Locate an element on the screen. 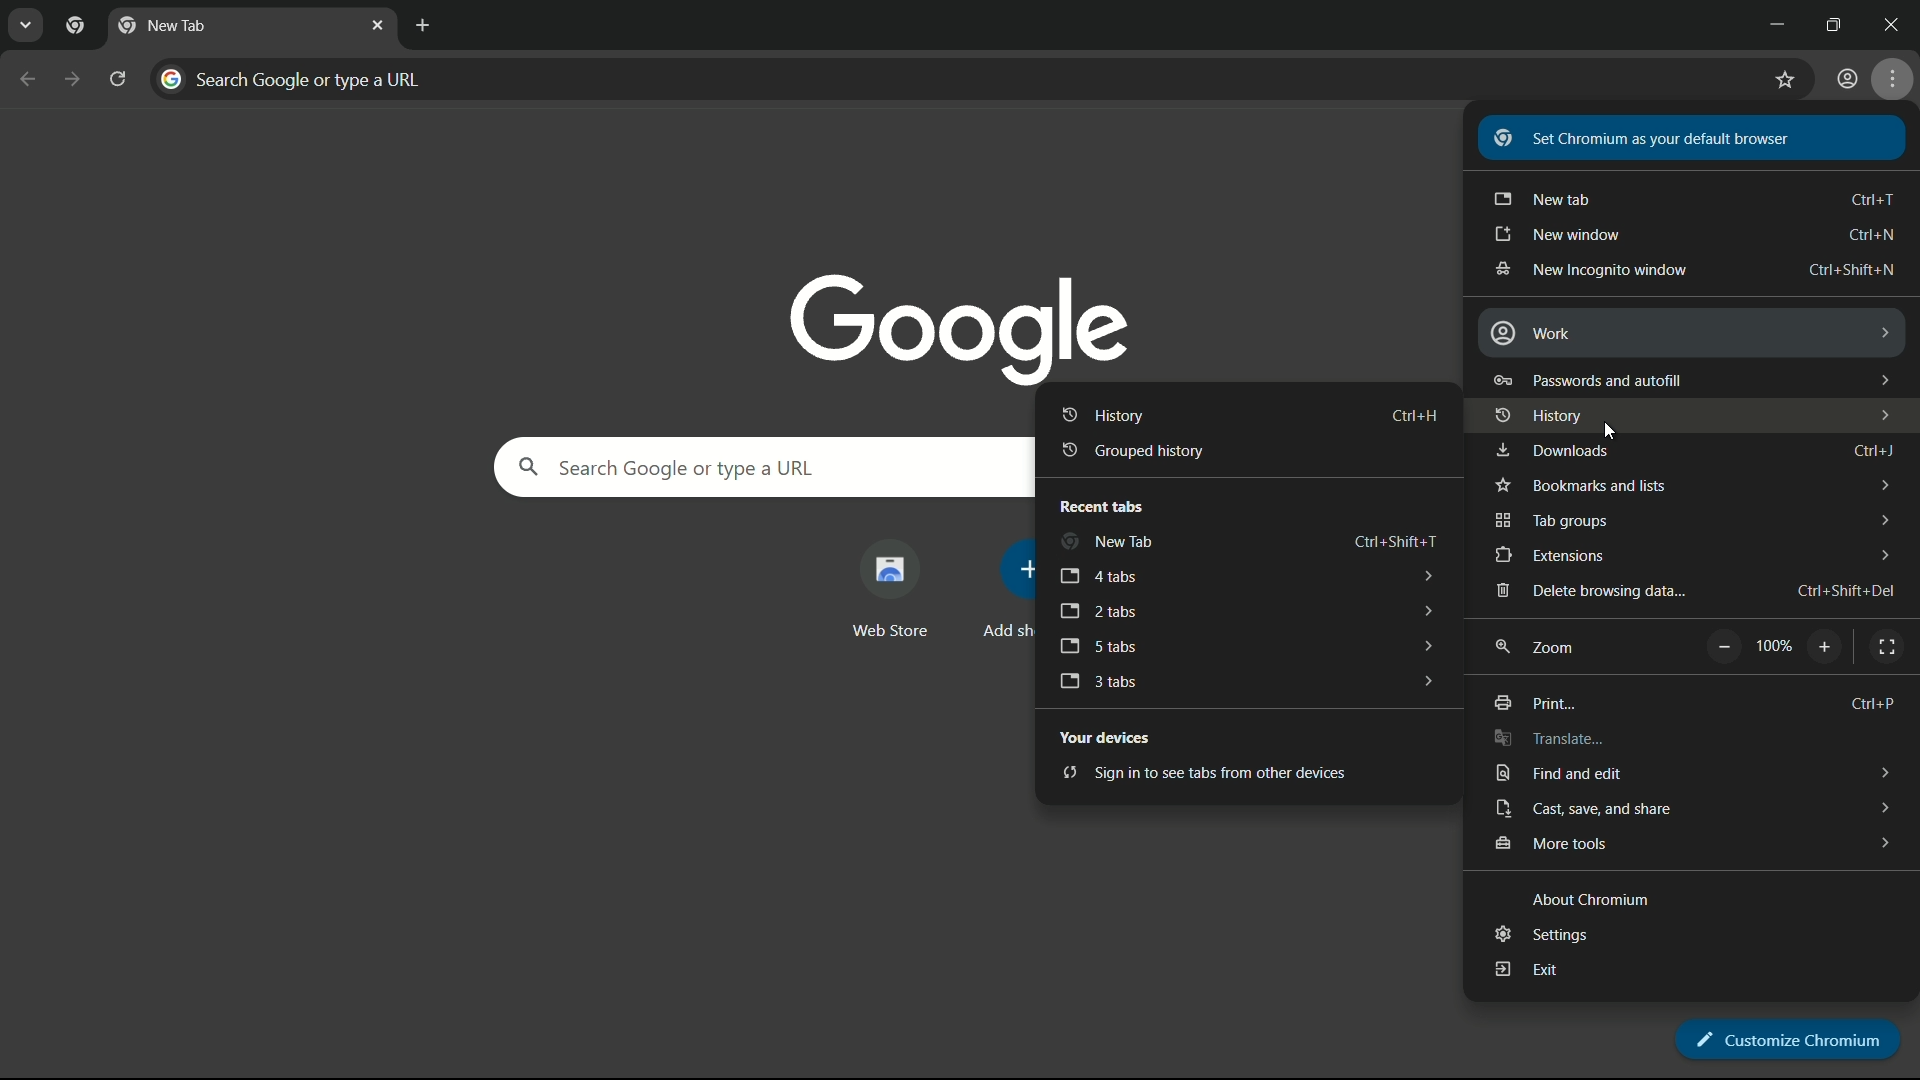 This screenshot has height=1080, width=1920. zoom is located at coordinates (1534, 648).